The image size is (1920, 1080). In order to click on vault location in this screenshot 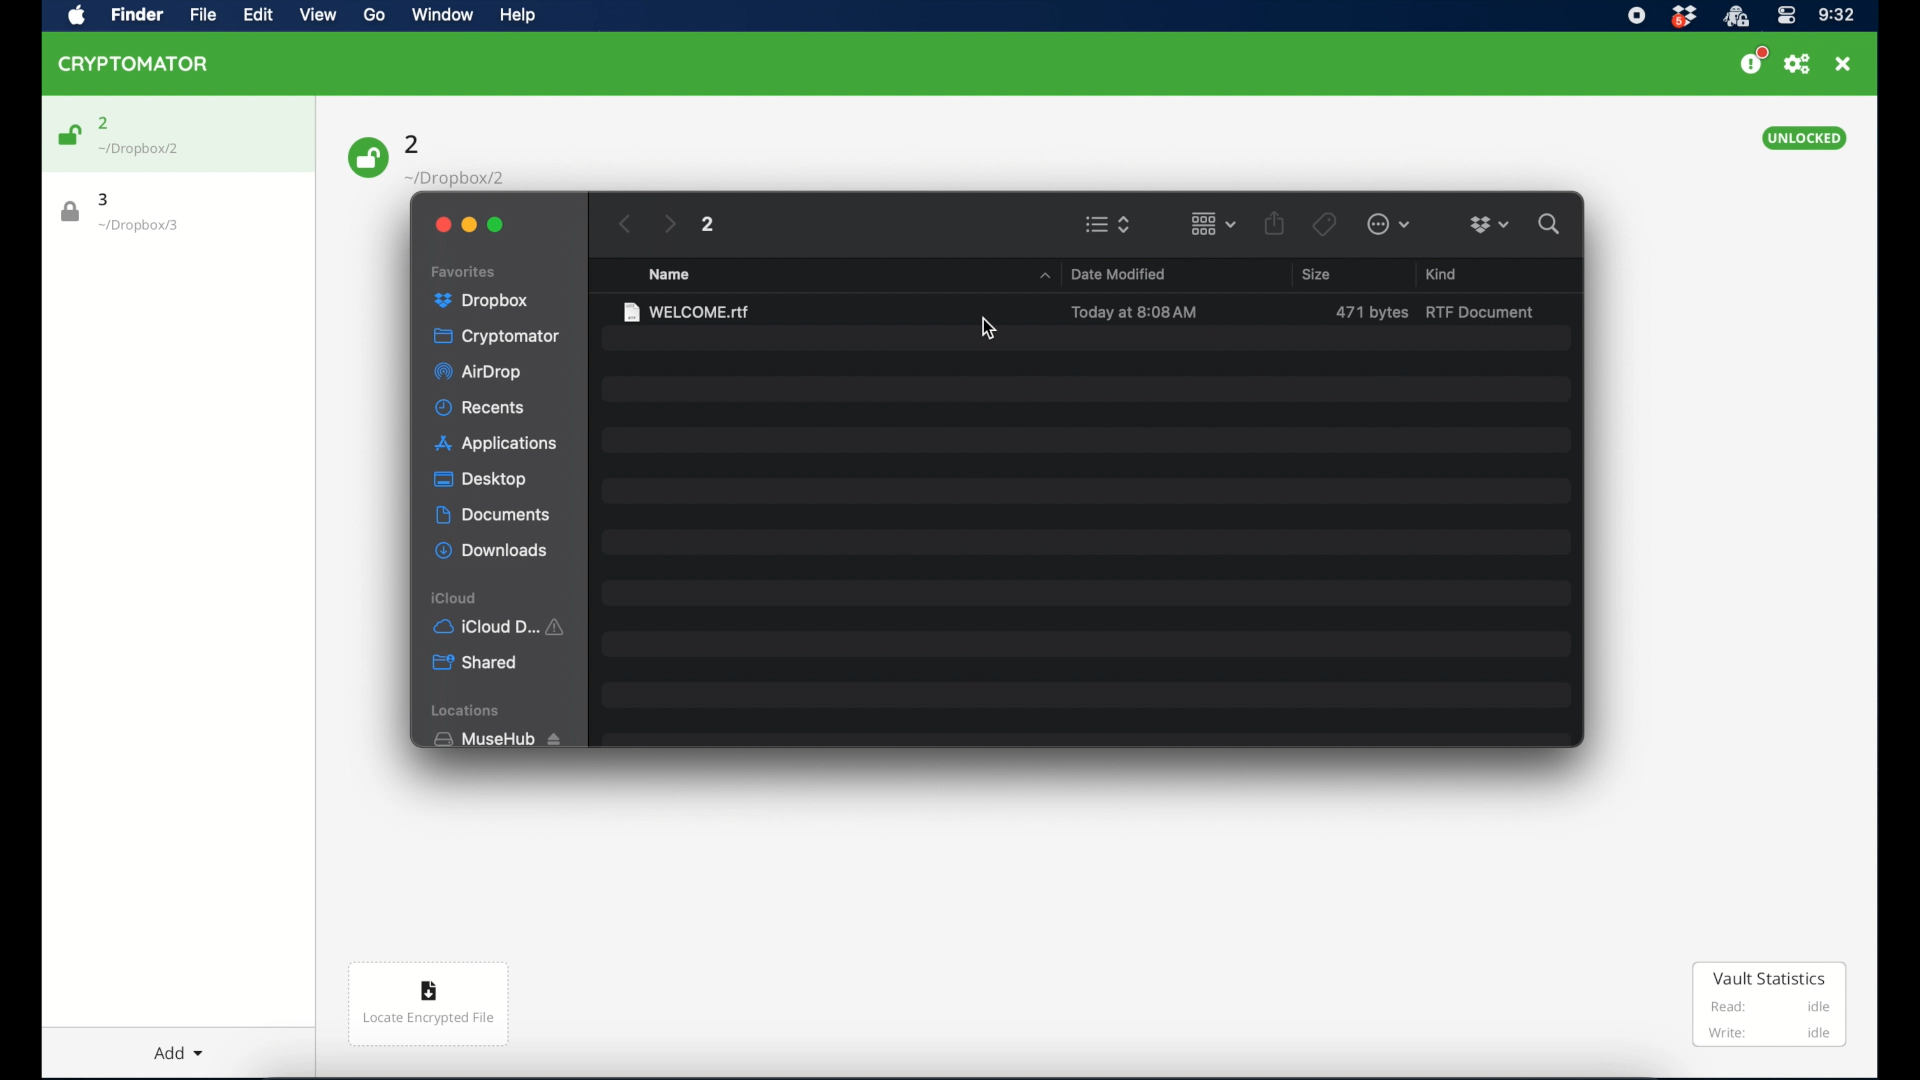, I will do `click(145, 228)`.